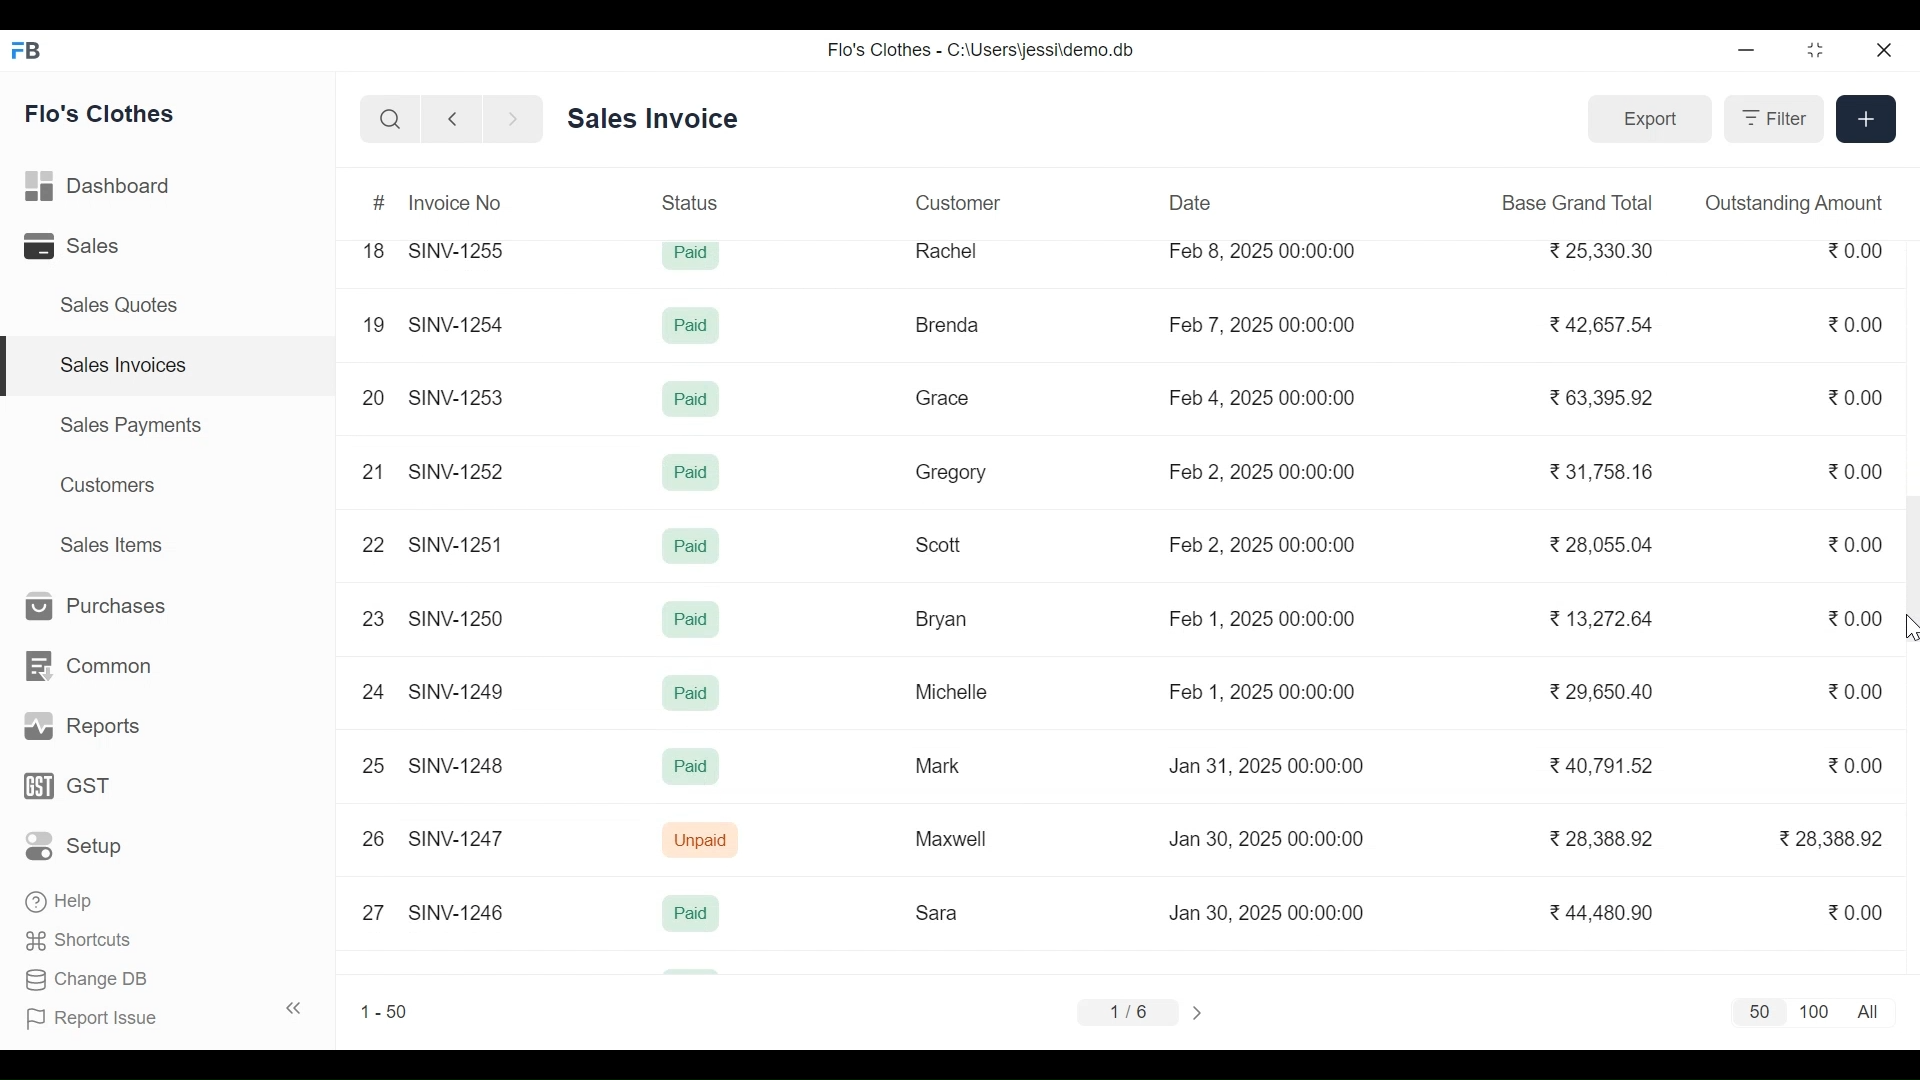  What do you see at coordinates (1602, 618) in the screenshot?
I see `13,272.64` at bounding box center [1602, 618].